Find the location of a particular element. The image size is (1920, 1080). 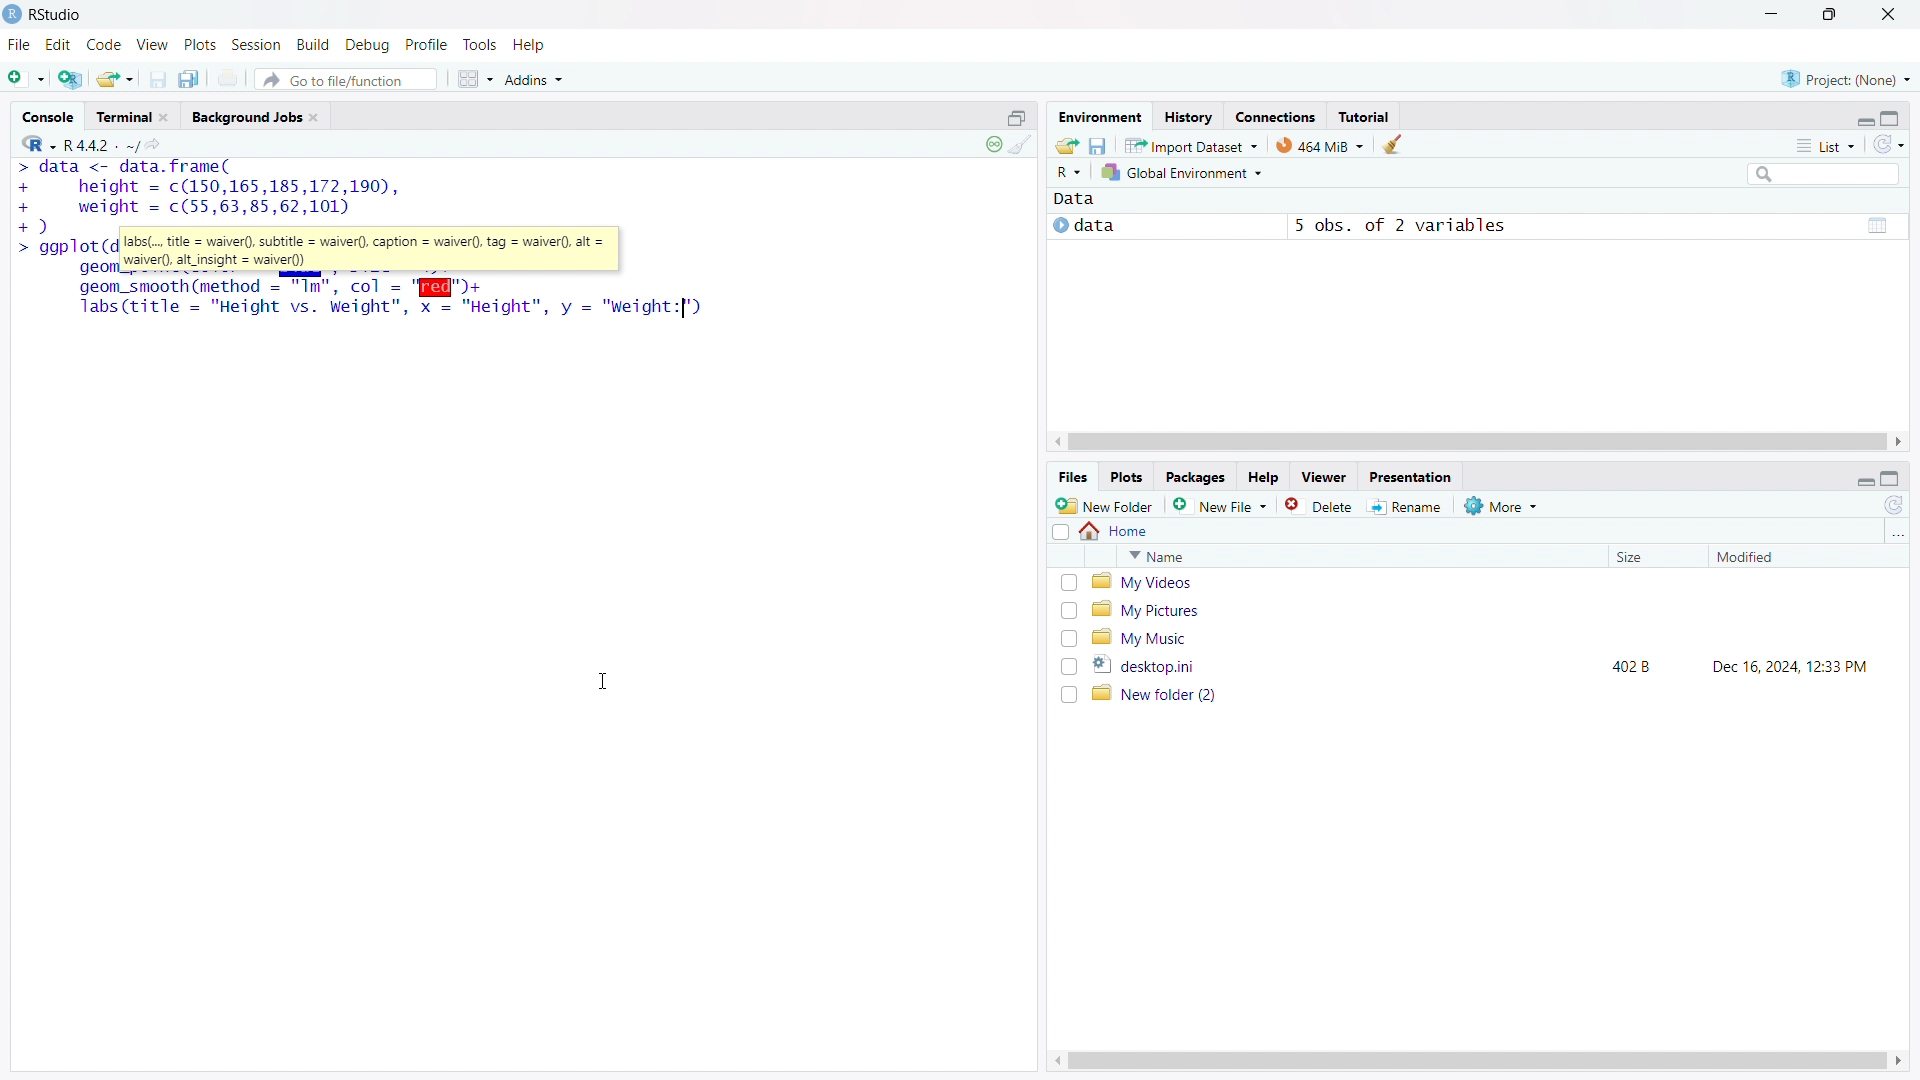

+) is located at coordinates (33, 226).